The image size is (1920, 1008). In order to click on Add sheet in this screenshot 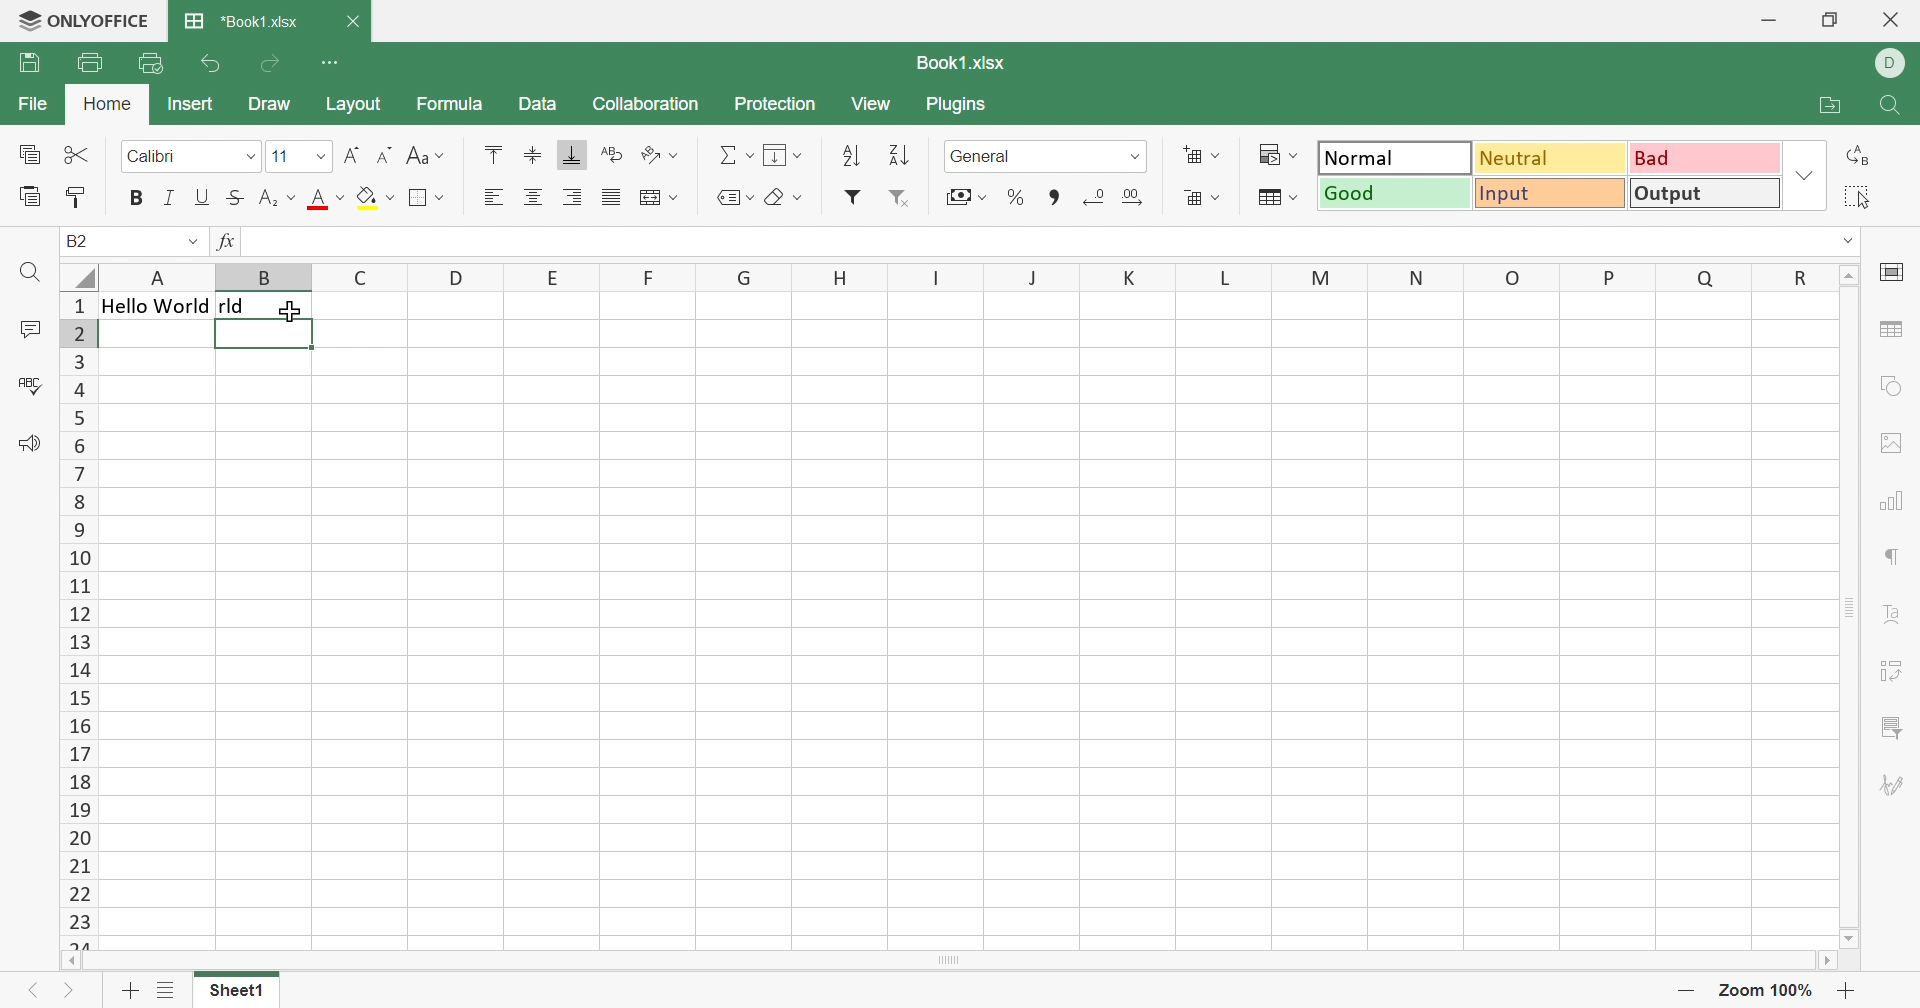, I will do `click(126, 991)`.